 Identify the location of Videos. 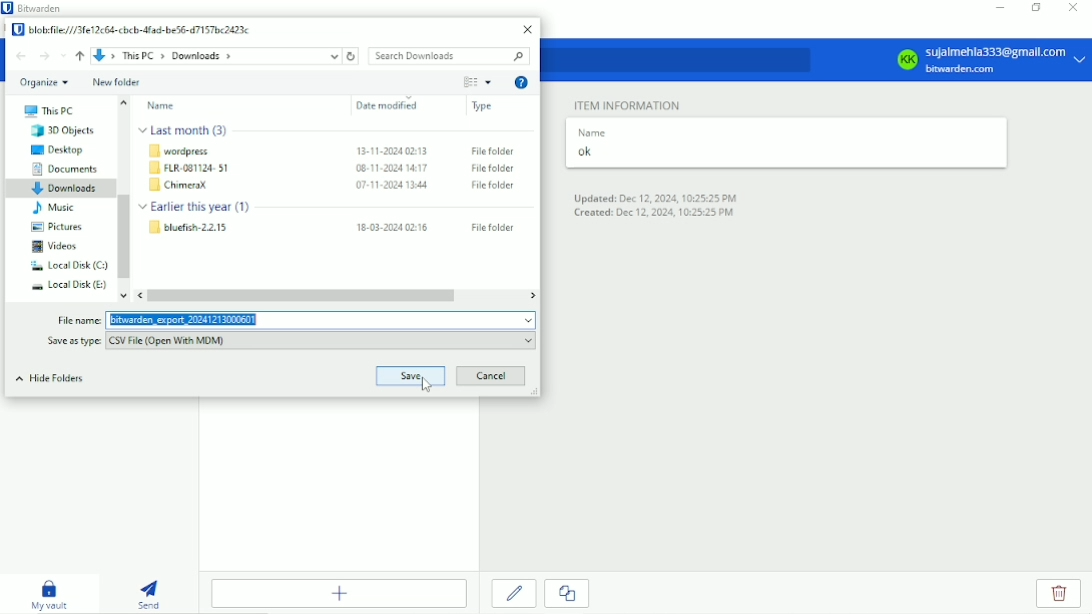
(57, 246).